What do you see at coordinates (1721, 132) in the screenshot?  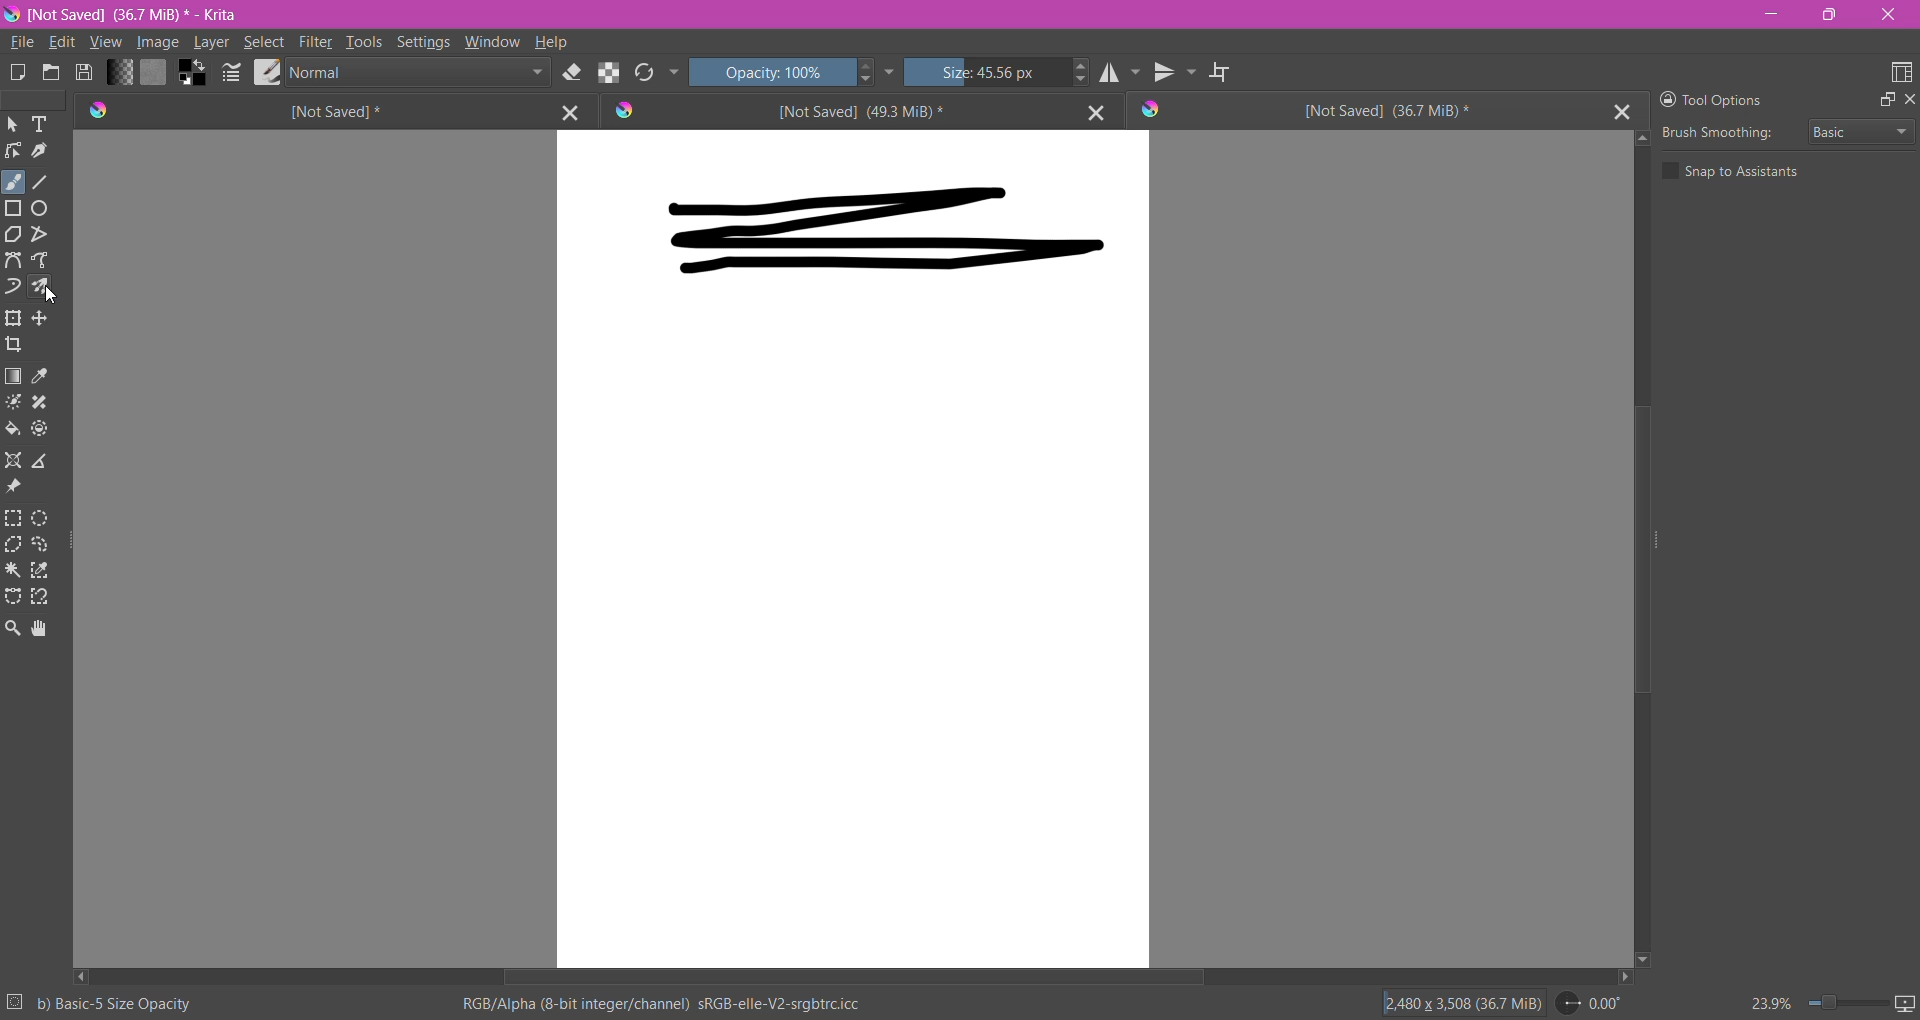 I see `Brush Smoothing` at bounding box center [1721, 132].